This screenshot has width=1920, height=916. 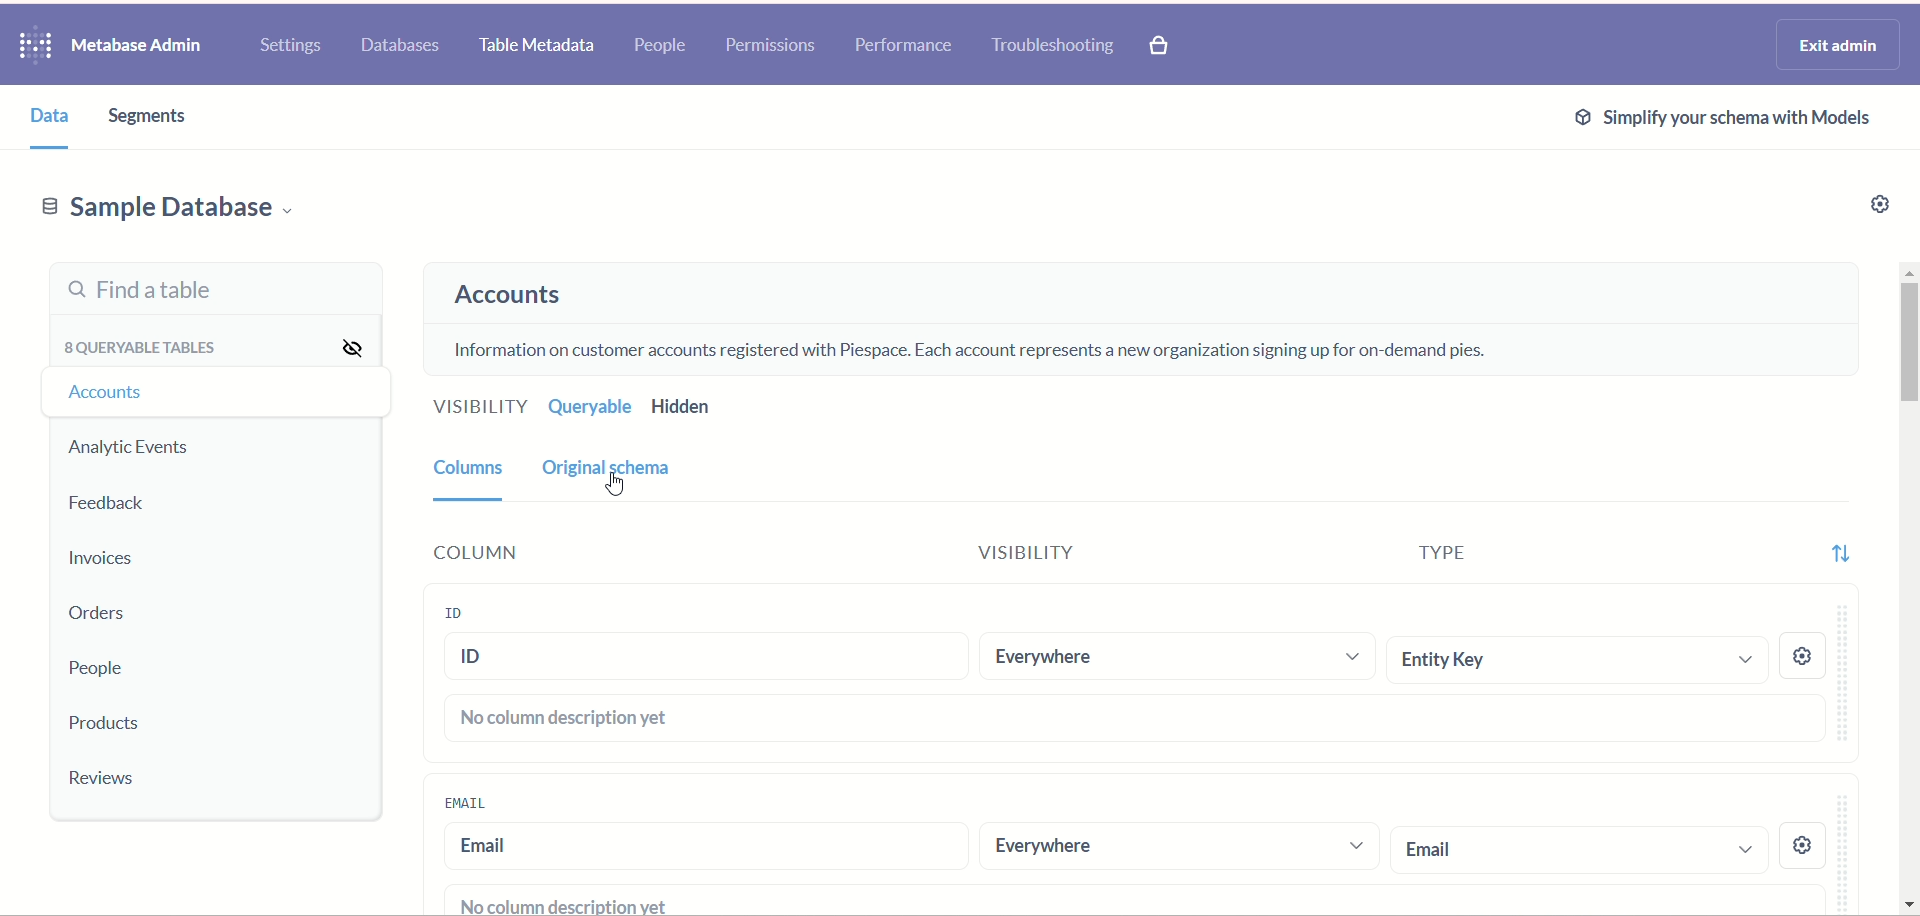 What do you see at coordinates (1578, 852) in the screenshot?
I see `selection` at bounding box center [1578, 852].